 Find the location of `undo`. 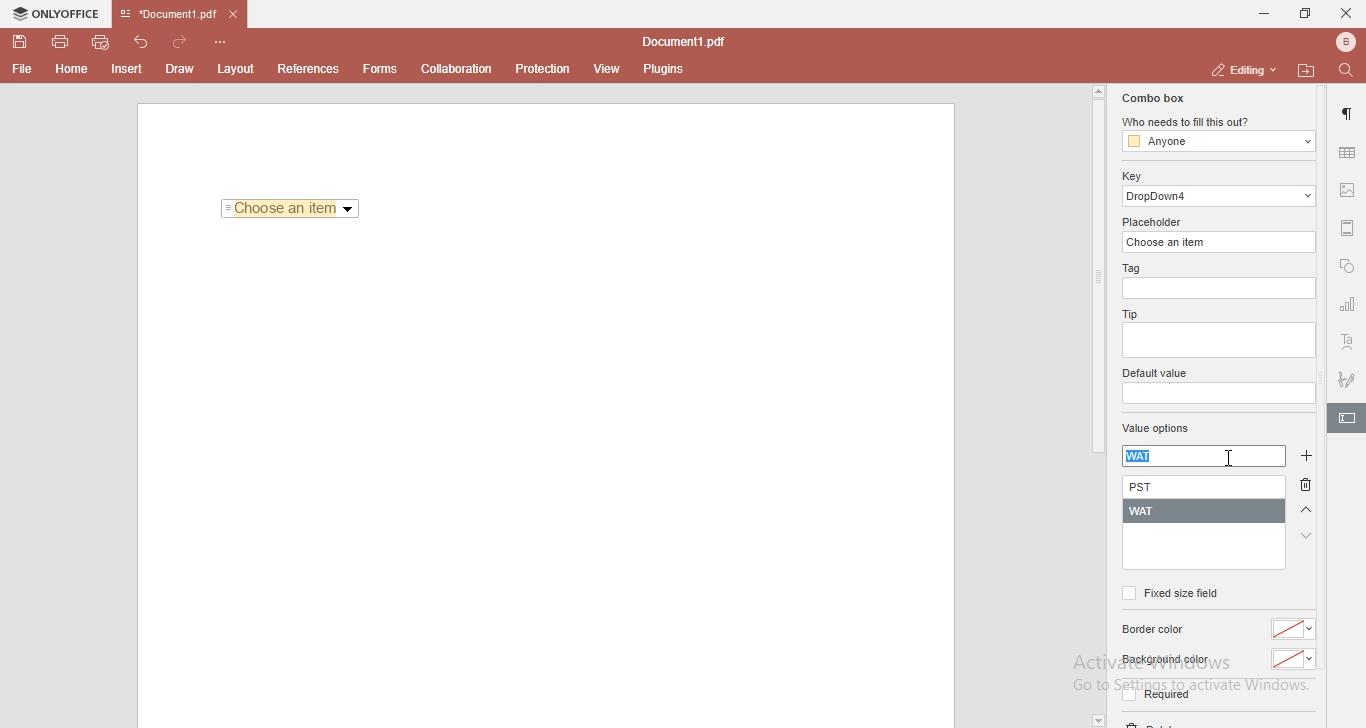

undo is located at coordinates (144, 40).